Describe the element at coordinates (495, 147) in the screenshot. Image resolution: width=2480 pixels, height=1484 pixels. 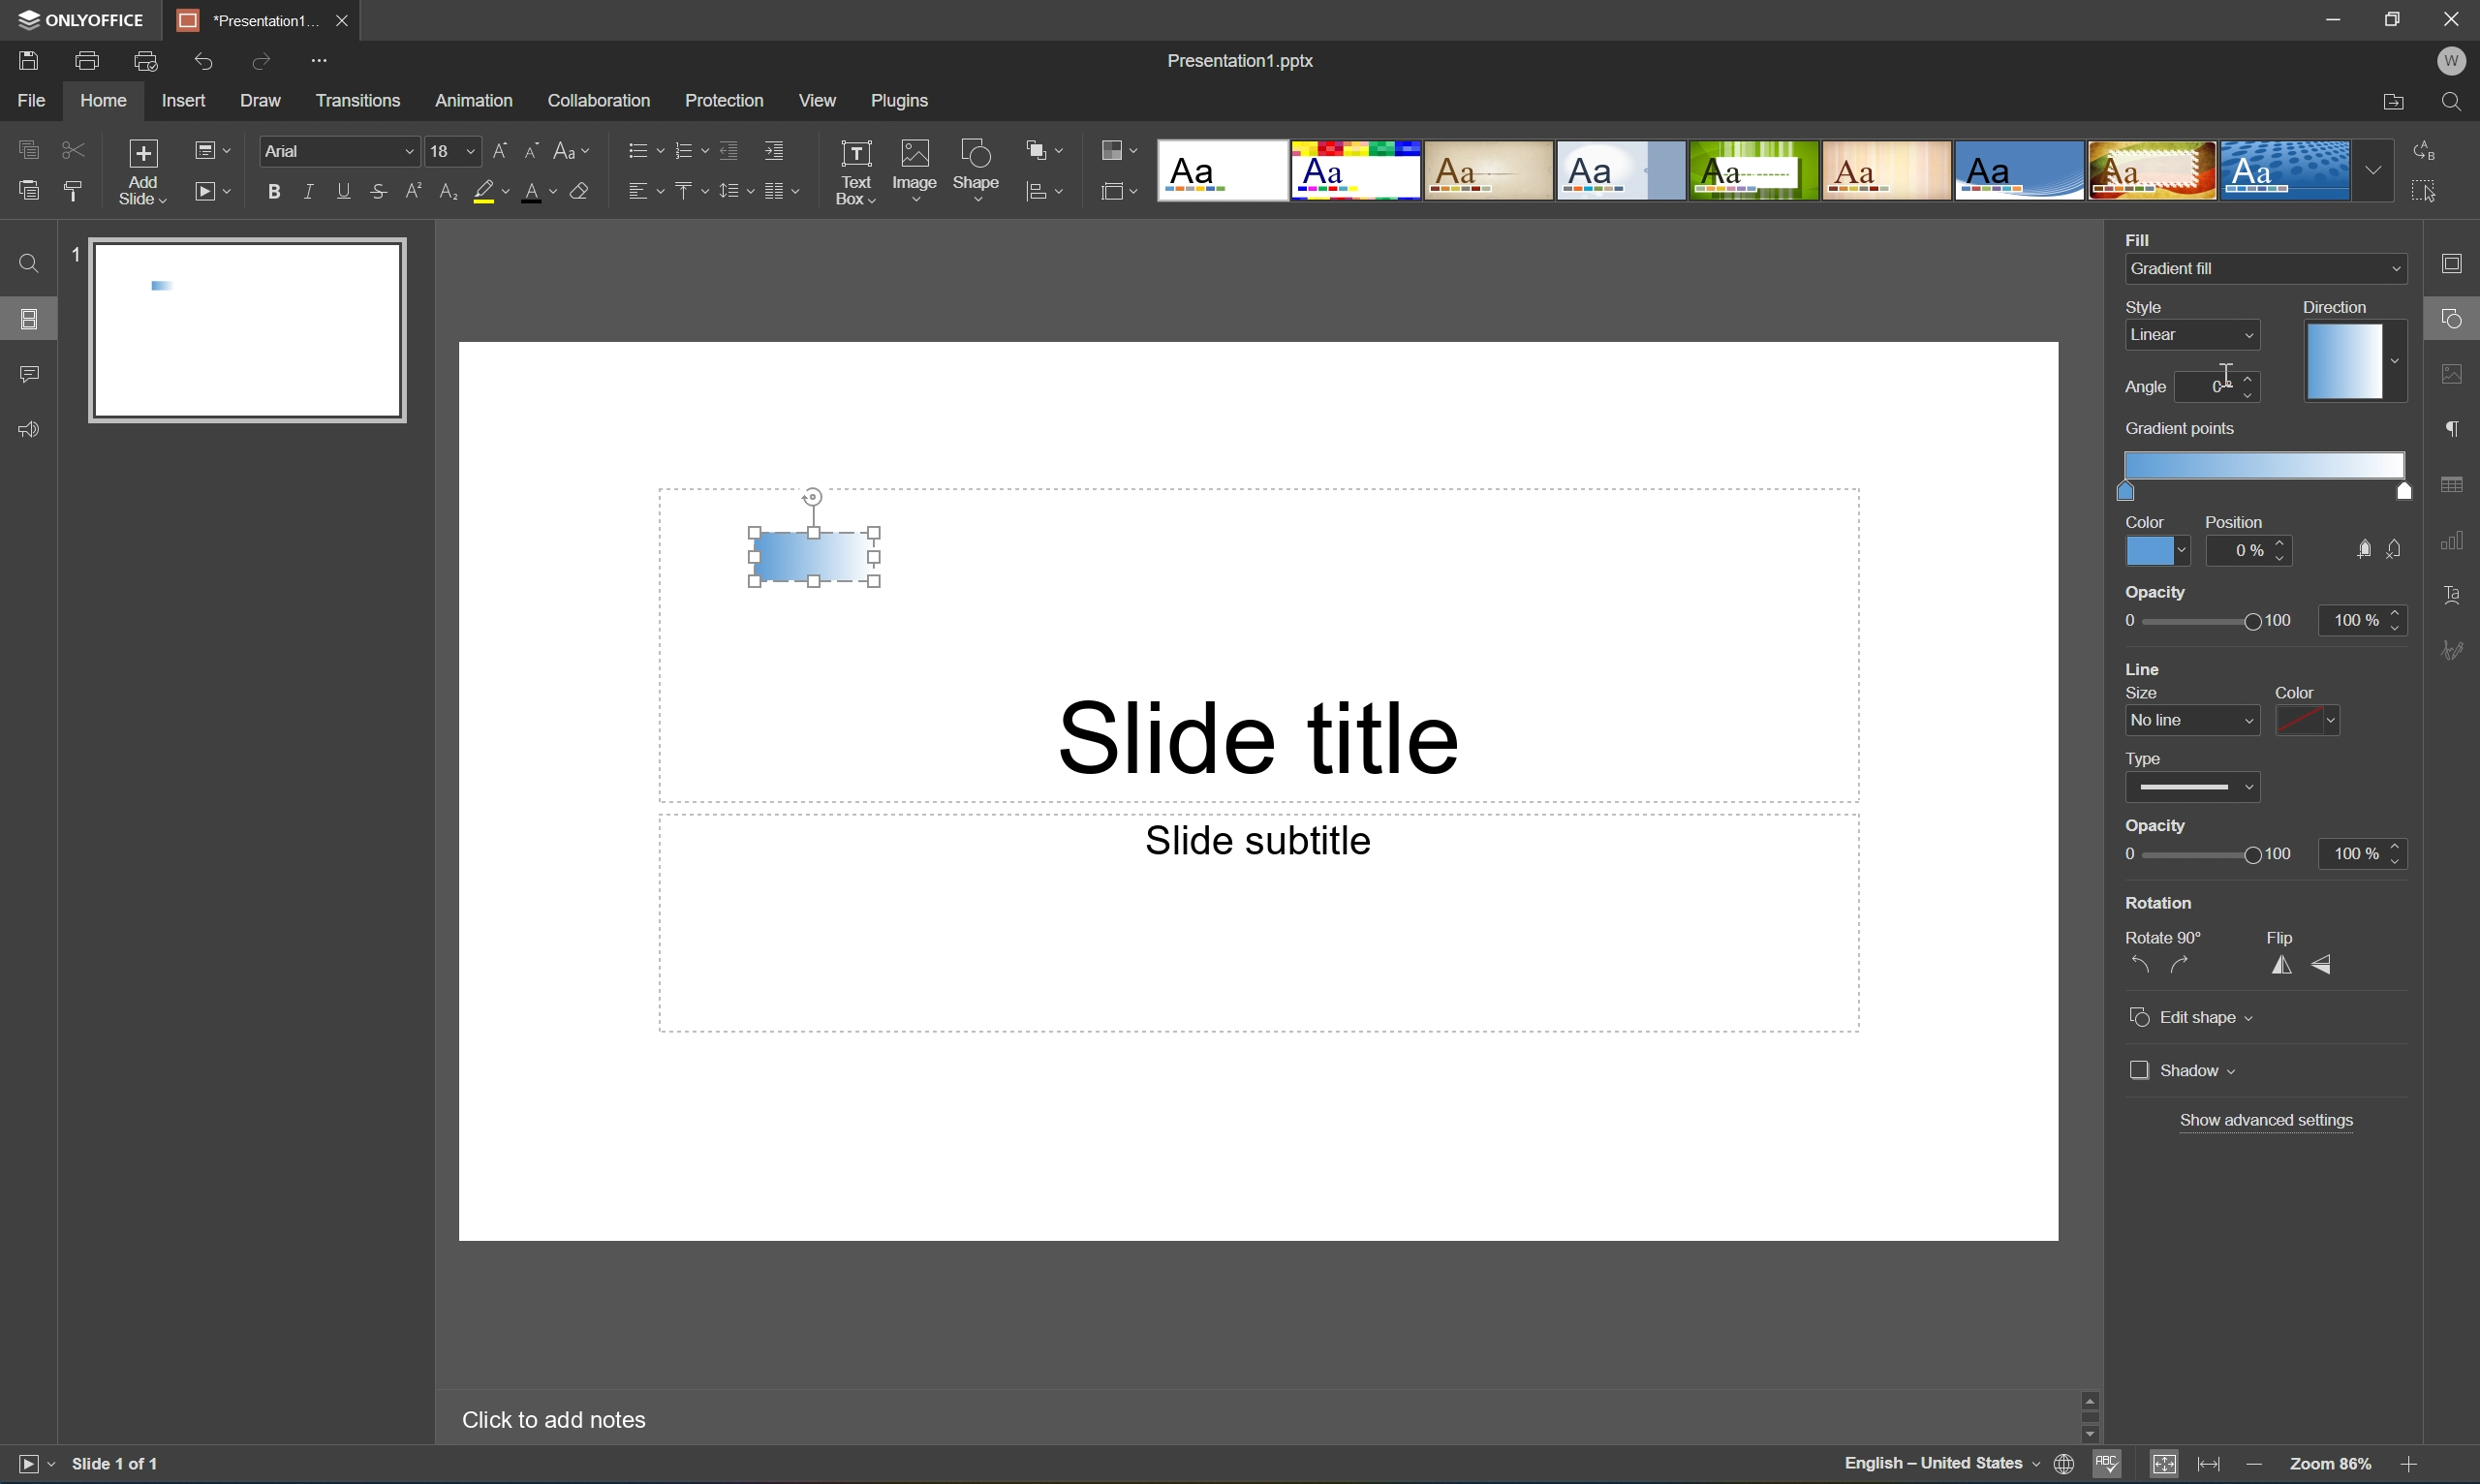
I see `Increment font size` at that location.